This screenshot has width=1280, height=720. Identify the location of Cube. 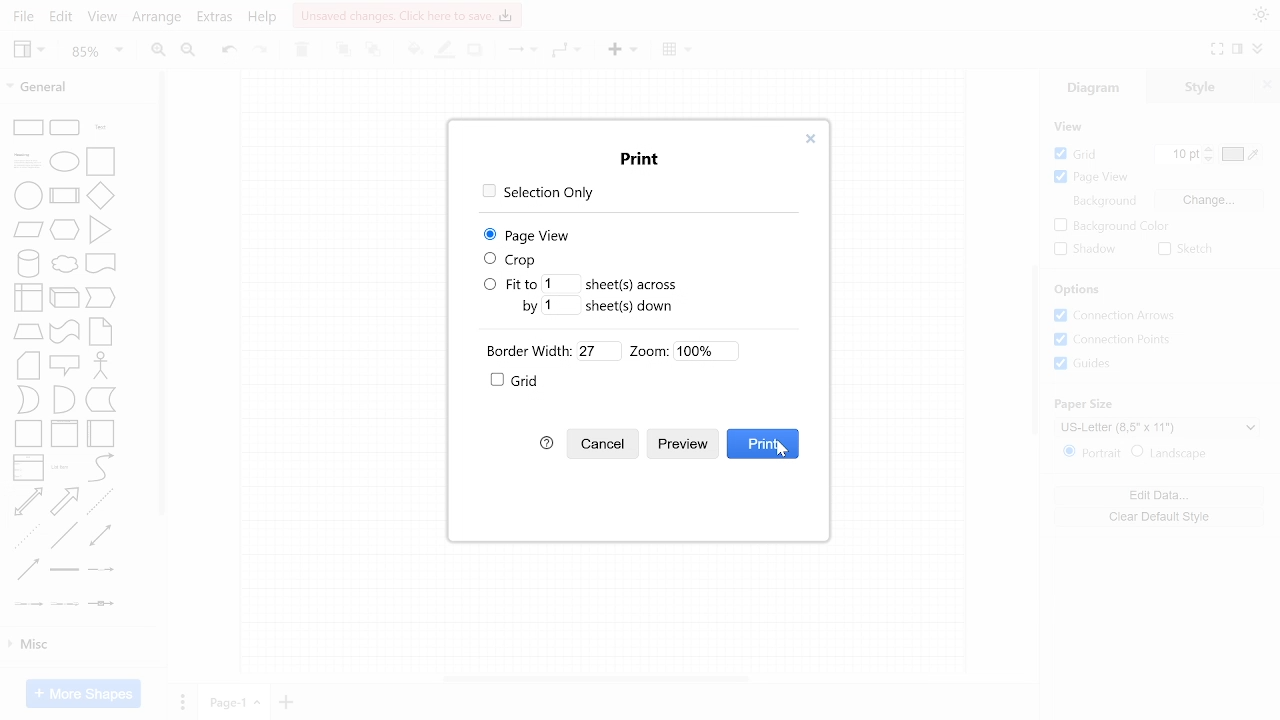
(64, 298).